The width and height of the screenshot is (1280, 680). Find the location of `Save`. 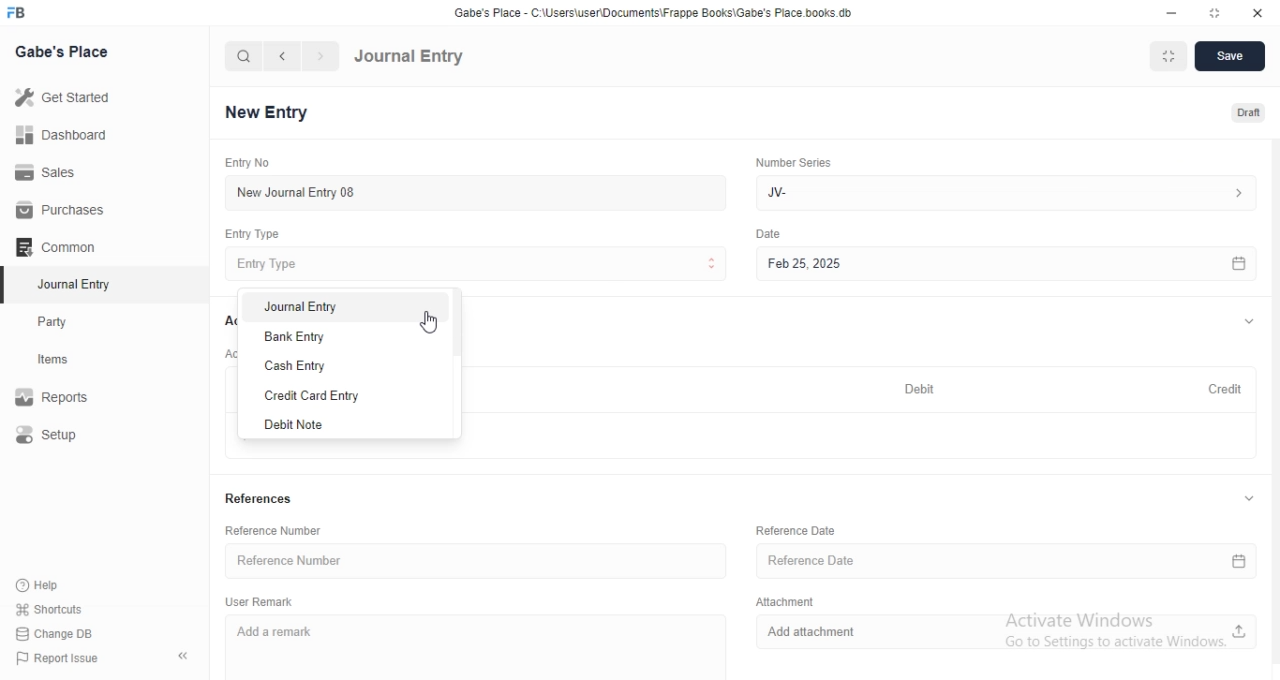

Save is located at coordinates (1231, 57).